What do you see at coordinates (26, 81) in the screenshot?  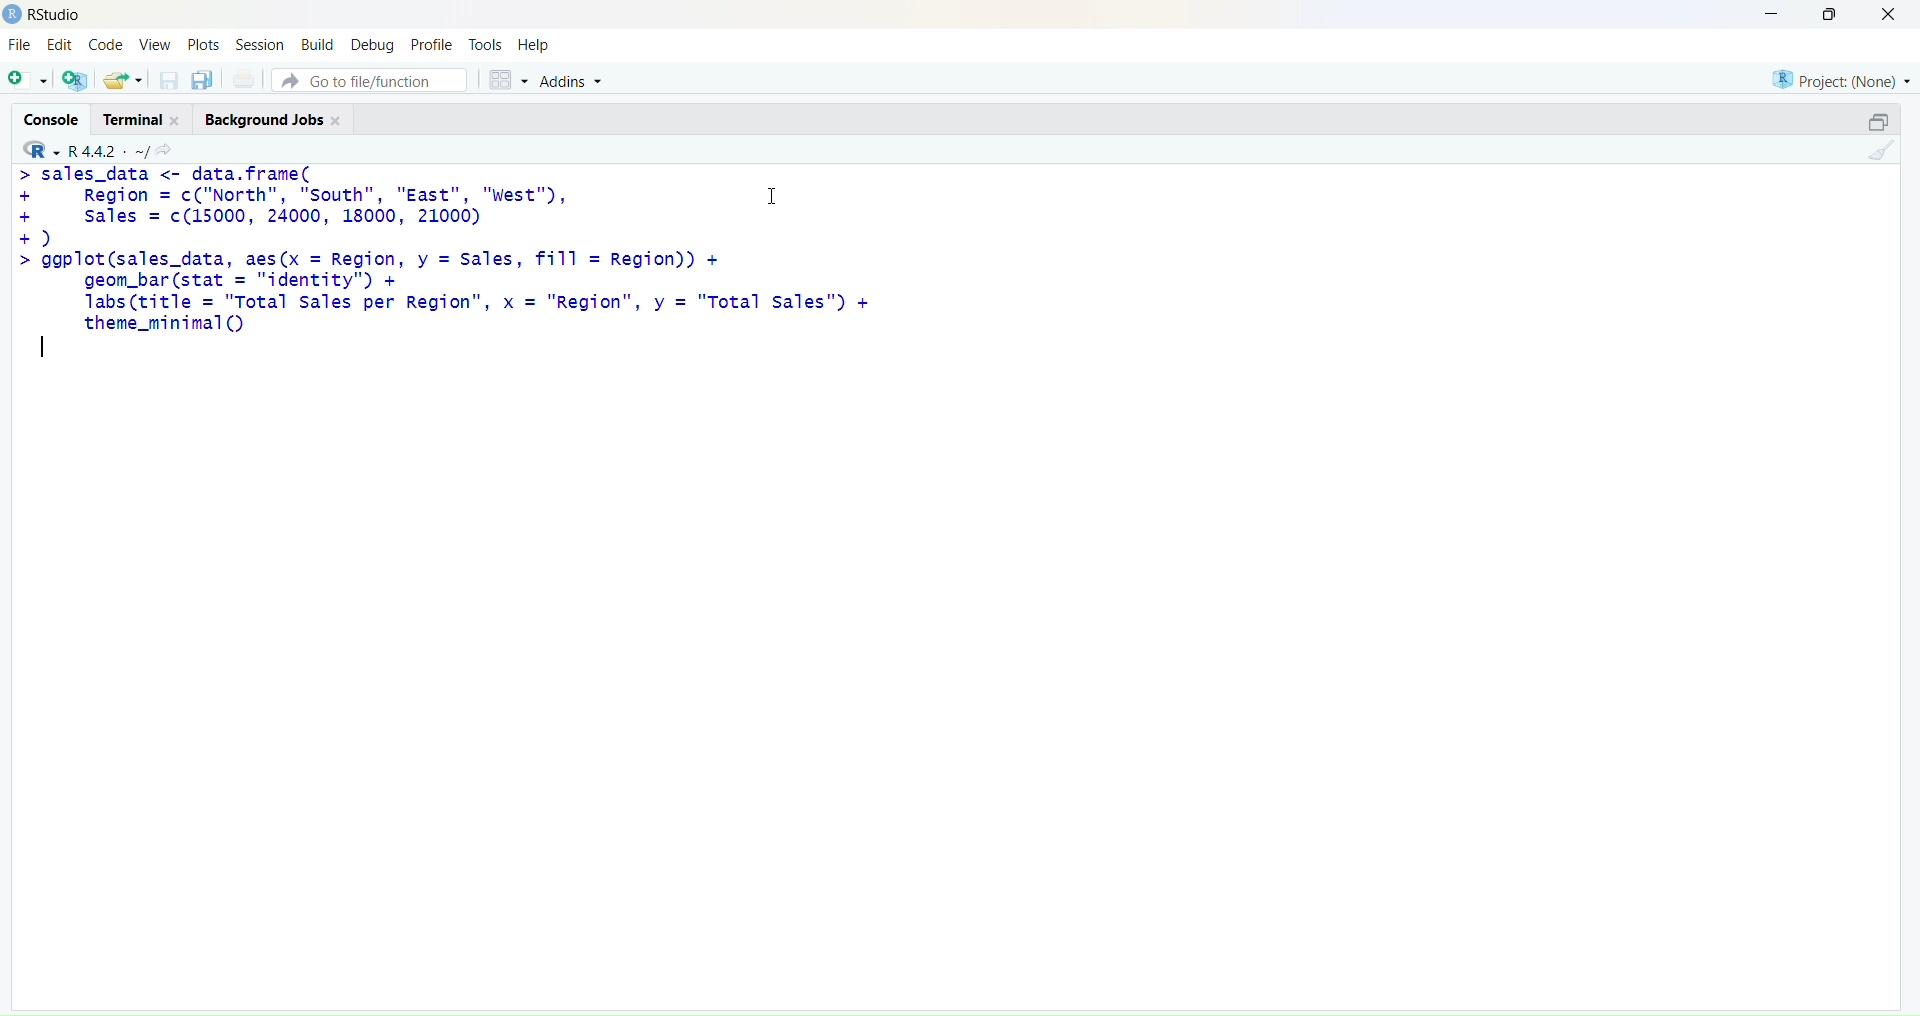 I see `add script` at bounding box center [26, 81].